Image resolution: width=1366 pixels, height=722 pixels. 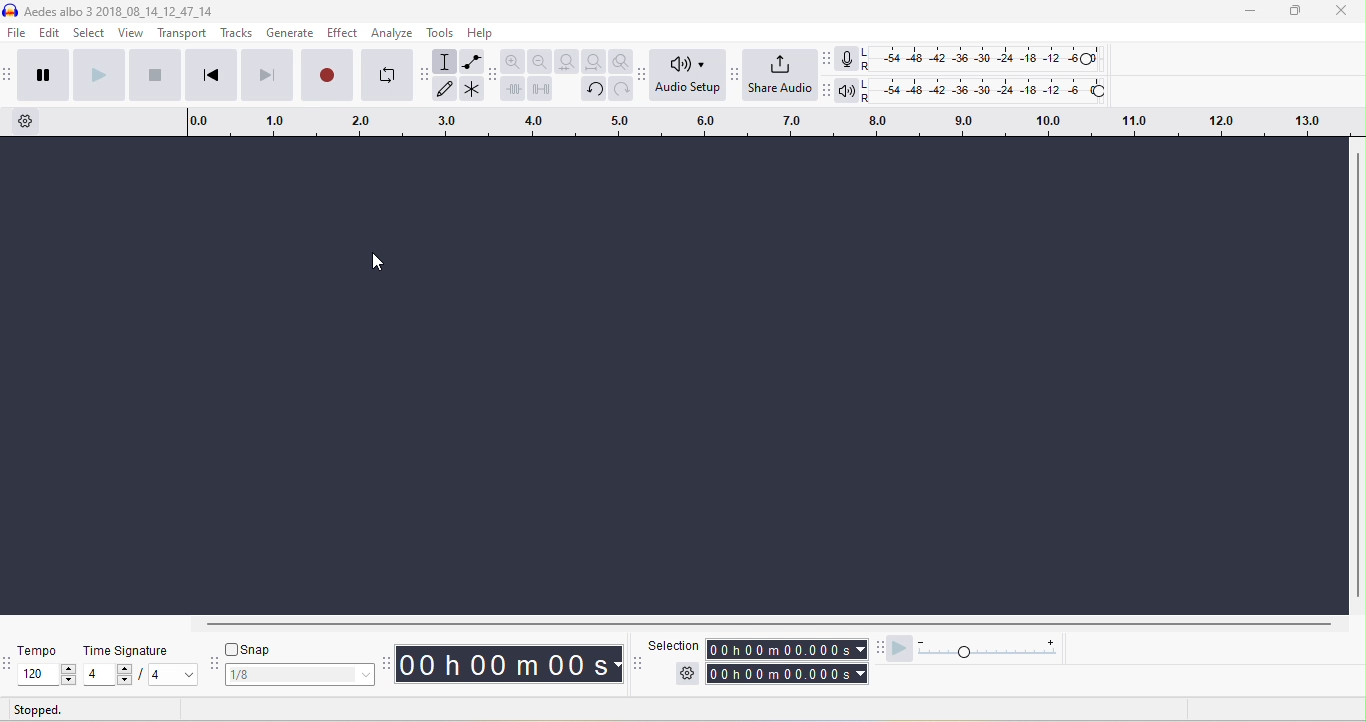 What do you see at coordinates (511, 665) in the screenshot?
I see `audacity time` at bounding box center [511, 665].